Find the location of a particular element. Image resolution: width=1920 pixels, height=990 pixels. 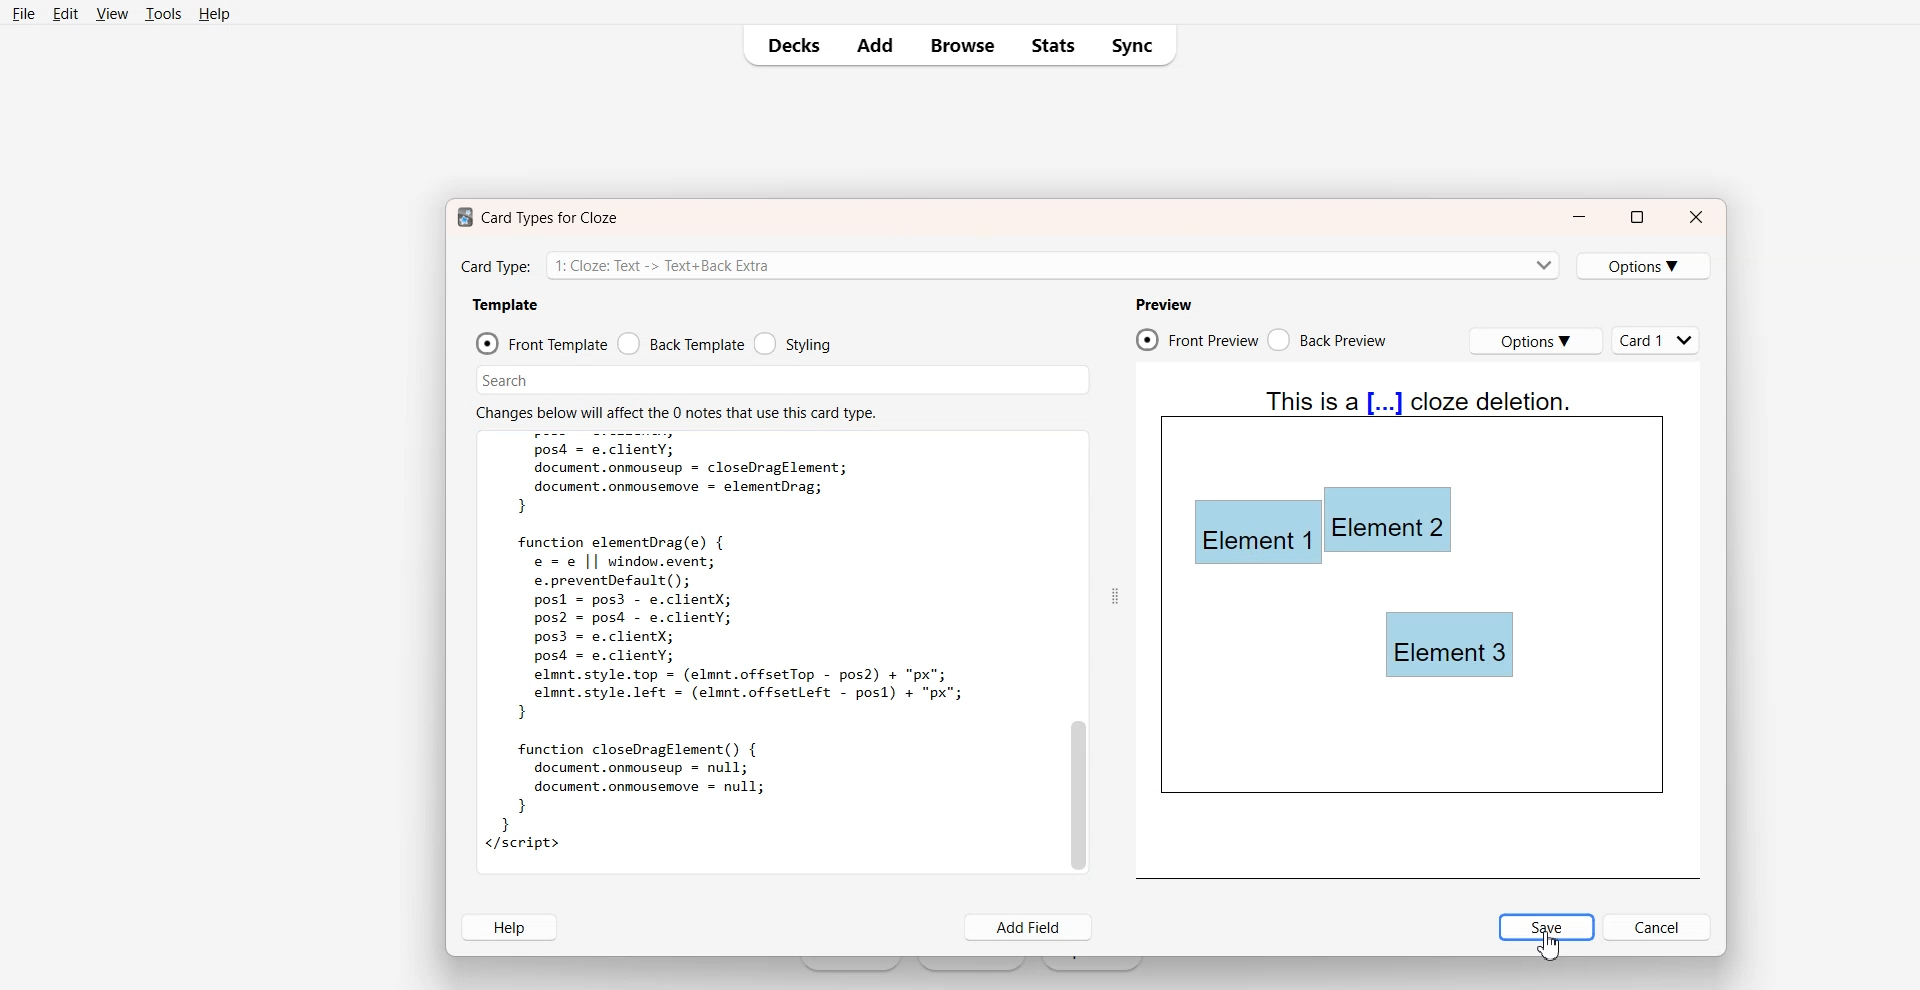

Front Preview is located at coordinates (1197, 339).